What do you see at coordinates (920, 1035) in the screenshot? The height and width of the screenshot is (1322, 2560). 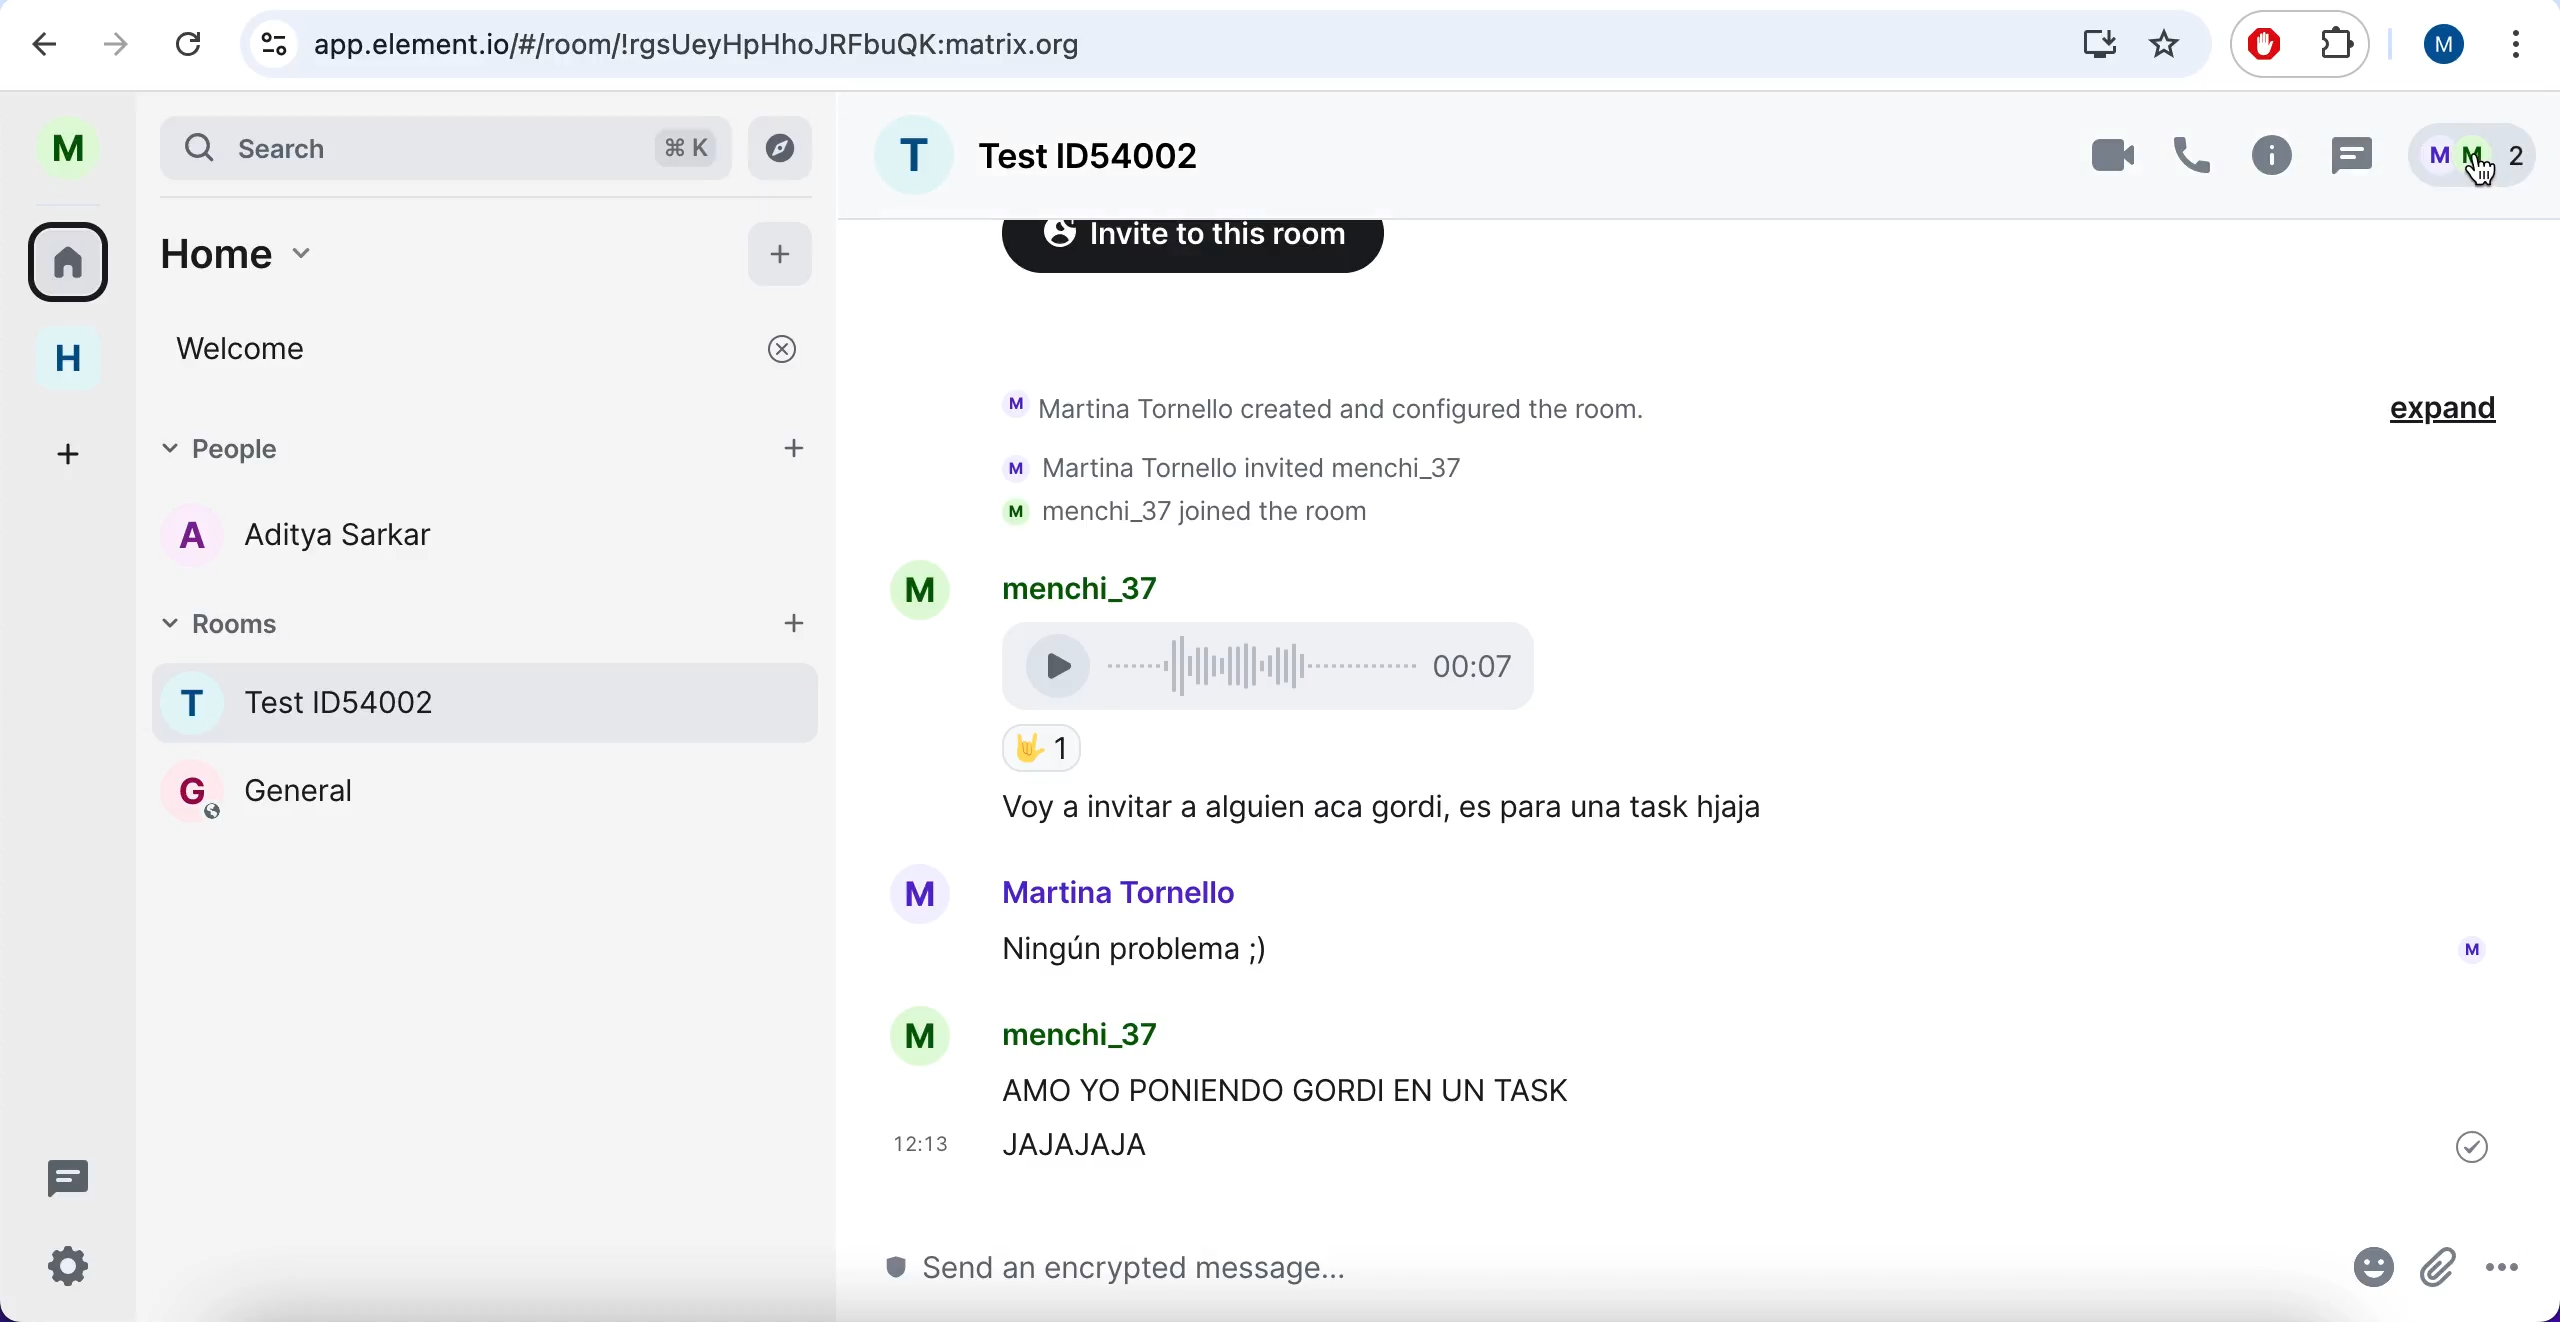 I see `Avatar` at bounding box center [920, 1035].